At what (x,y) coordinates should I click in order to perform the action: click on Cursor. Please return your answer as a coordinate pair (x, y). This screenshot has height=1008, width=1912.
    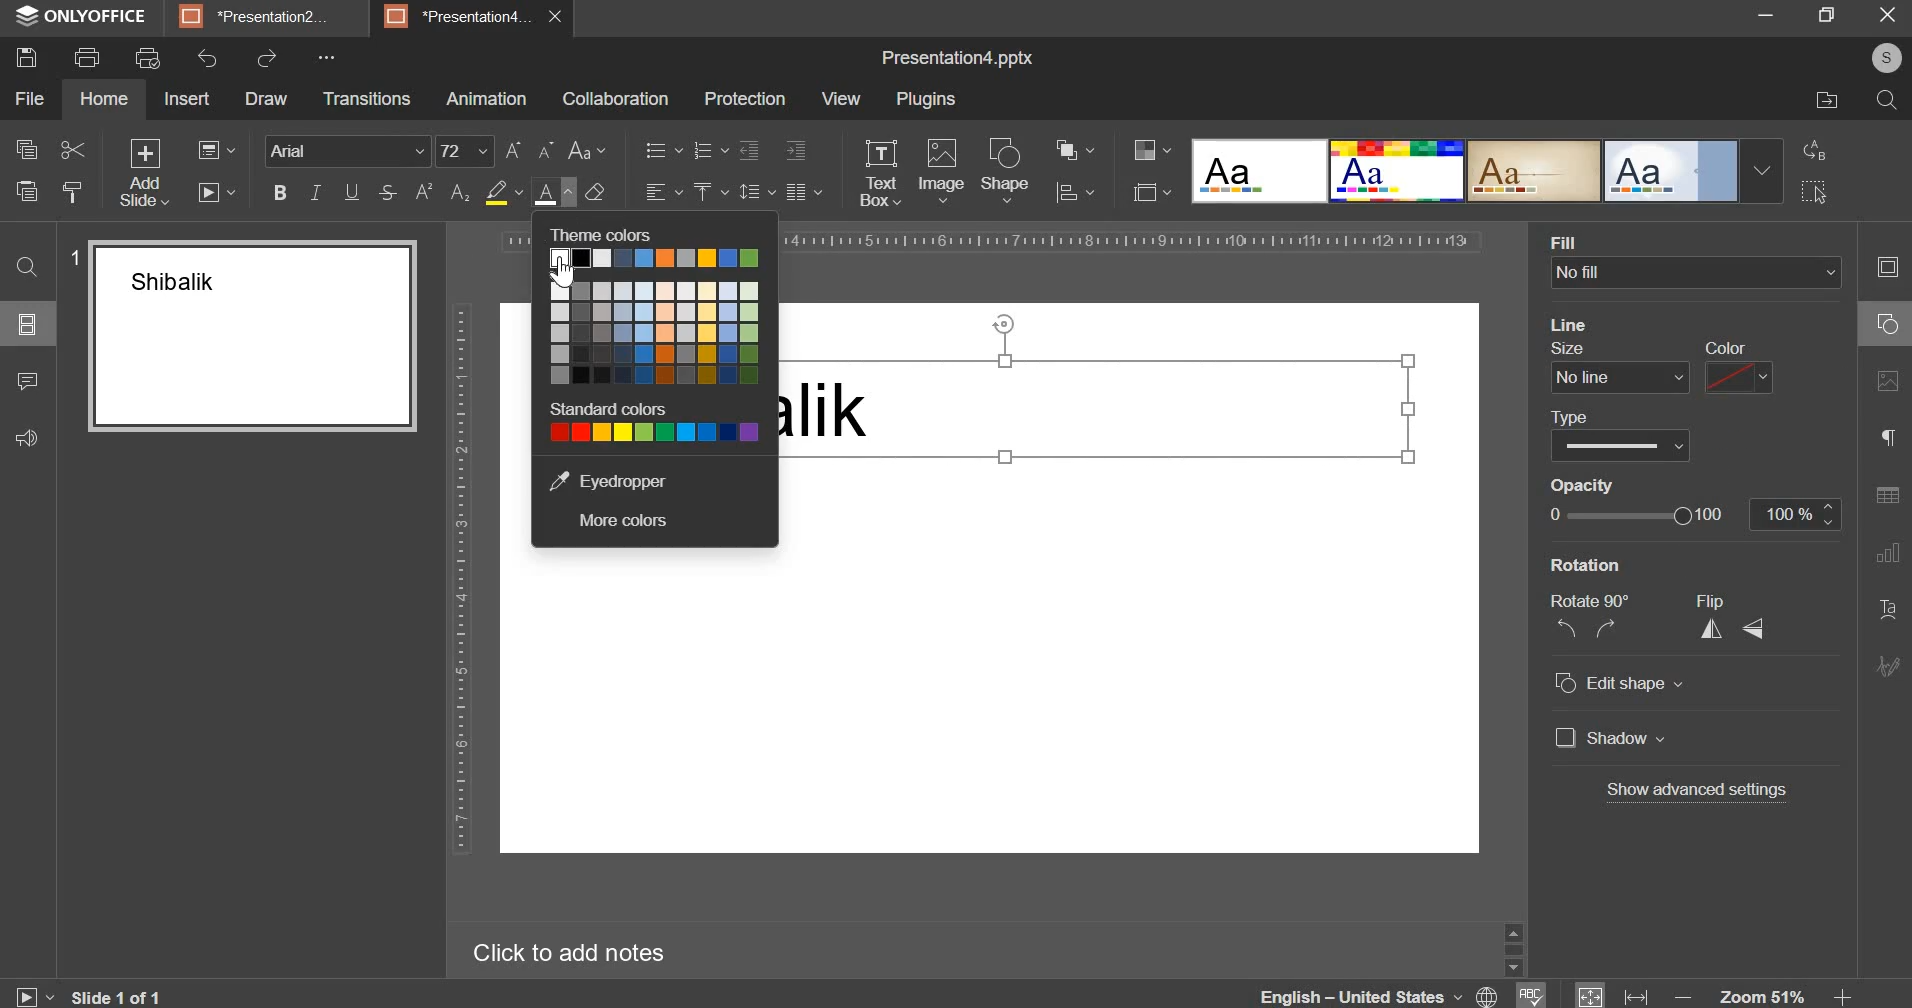
    Looking at the image, I should click on (566, 271).